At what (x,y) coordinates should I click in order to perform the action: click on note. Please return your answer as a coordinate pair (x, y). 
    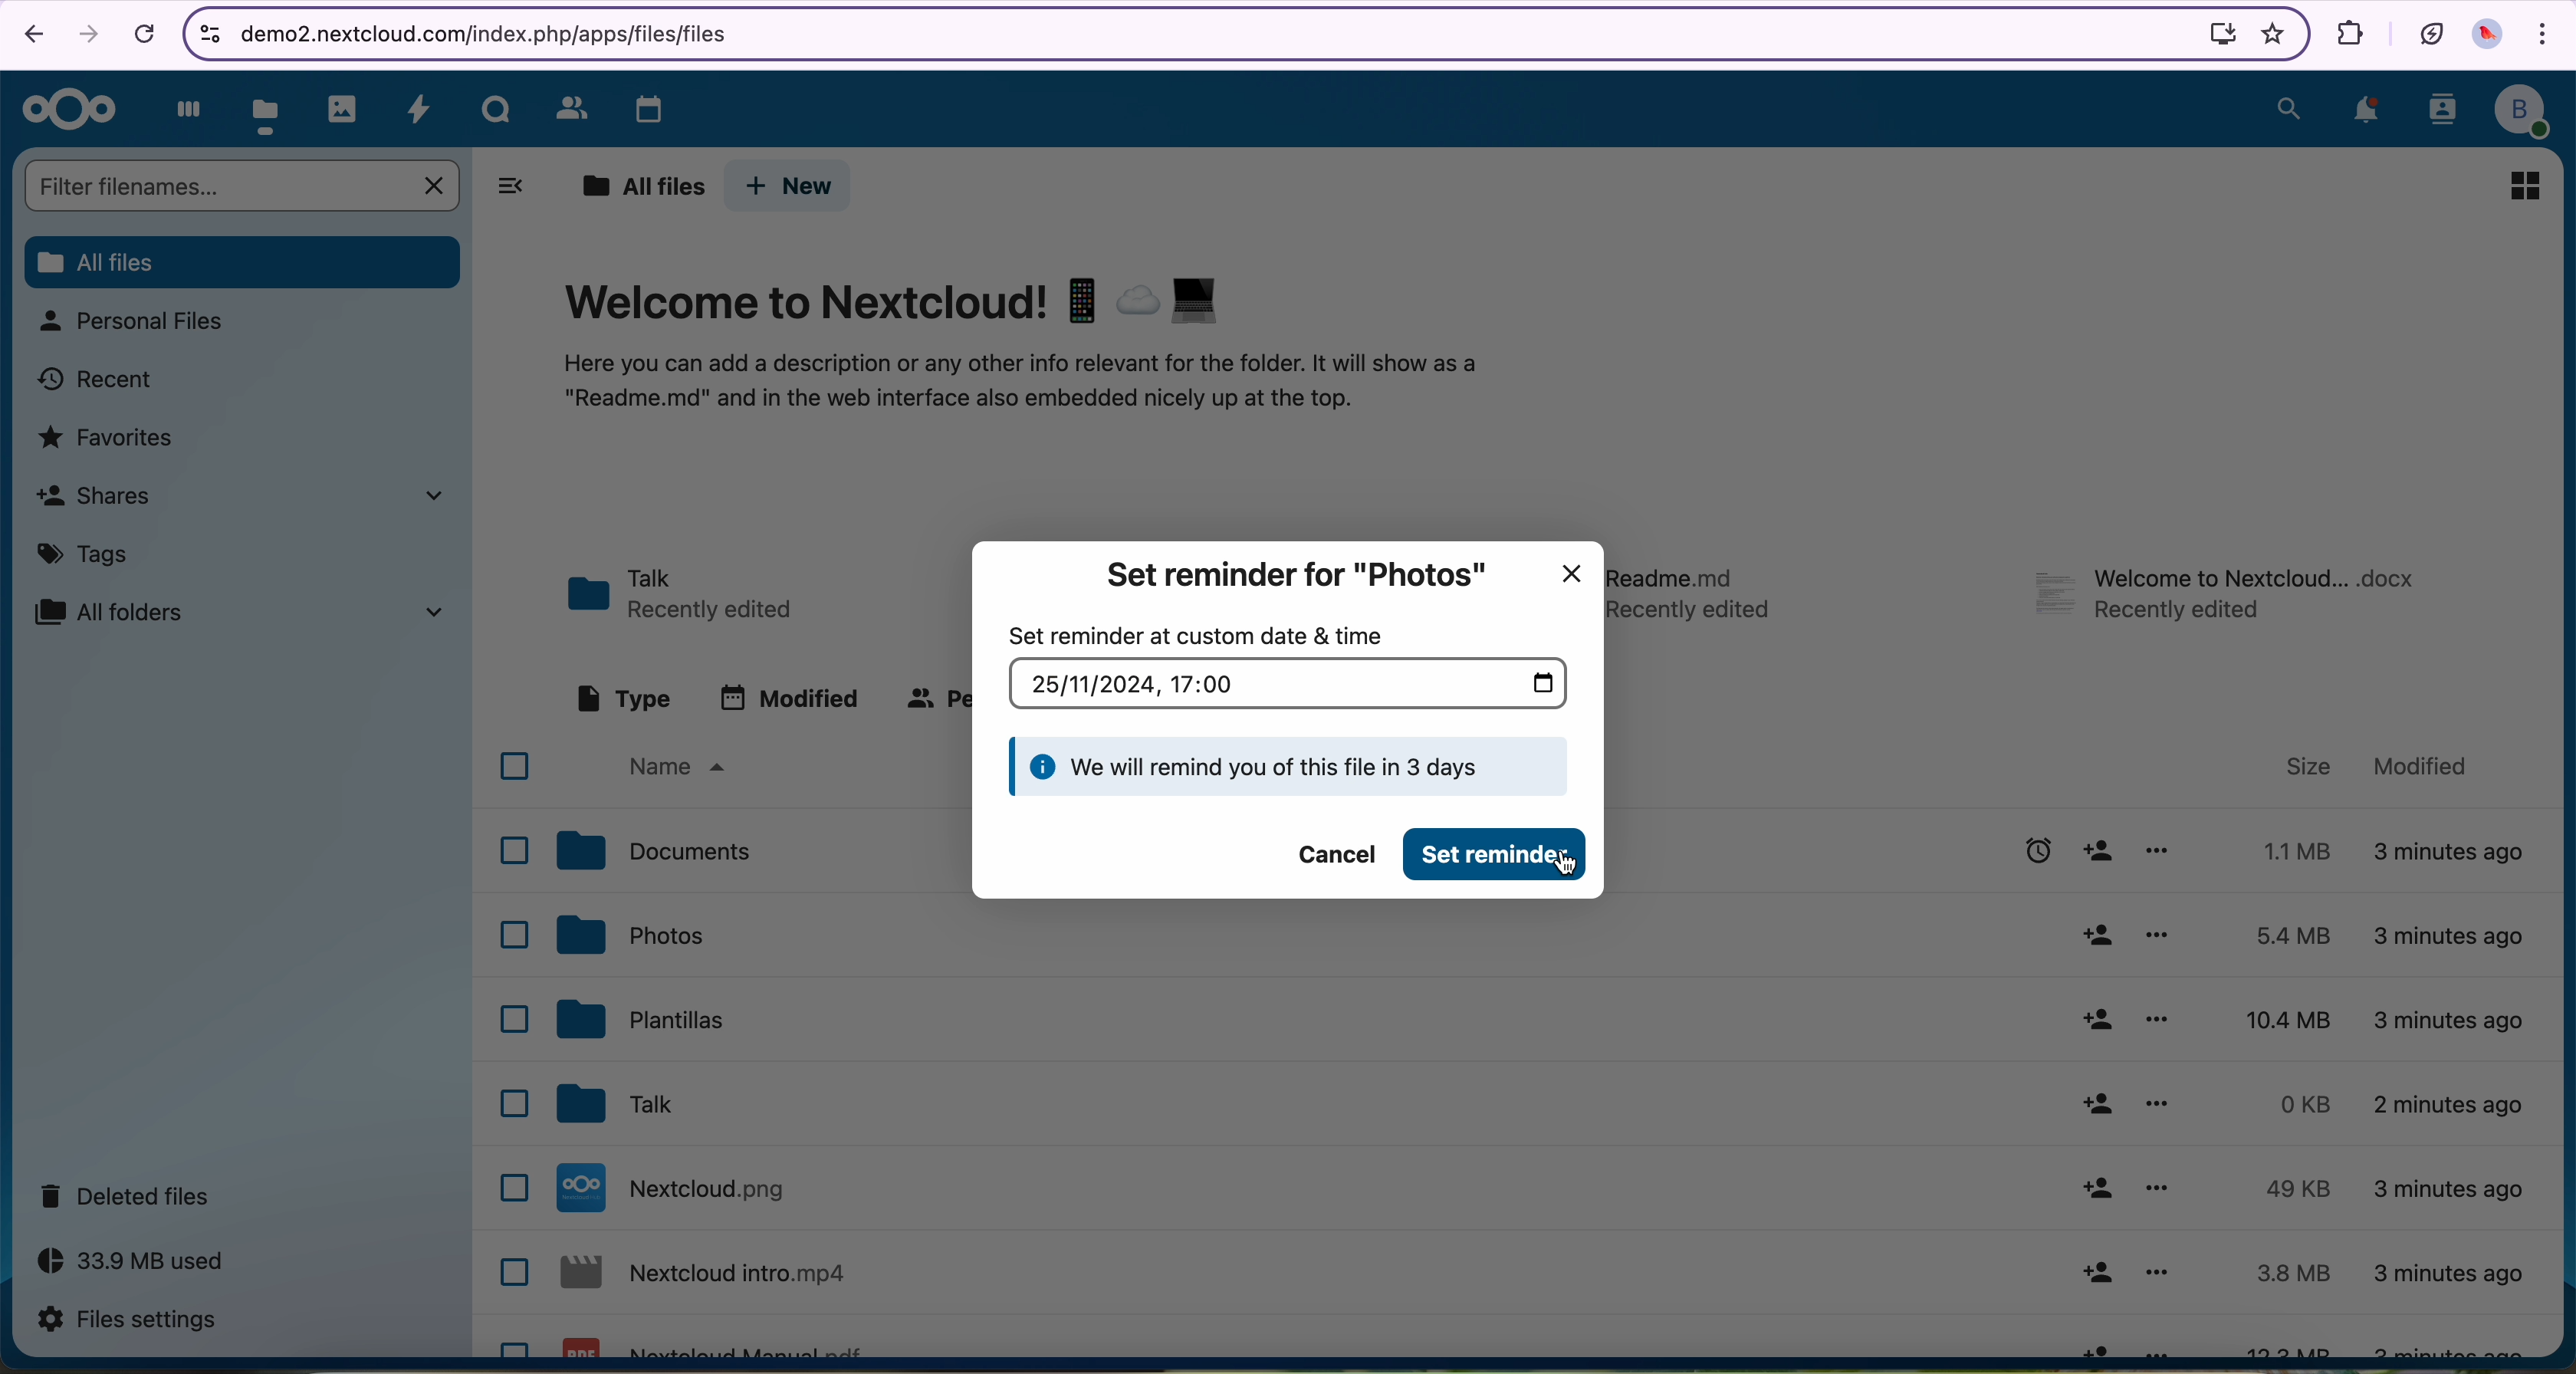
    Looking at the image, I should click on (1290, 767).